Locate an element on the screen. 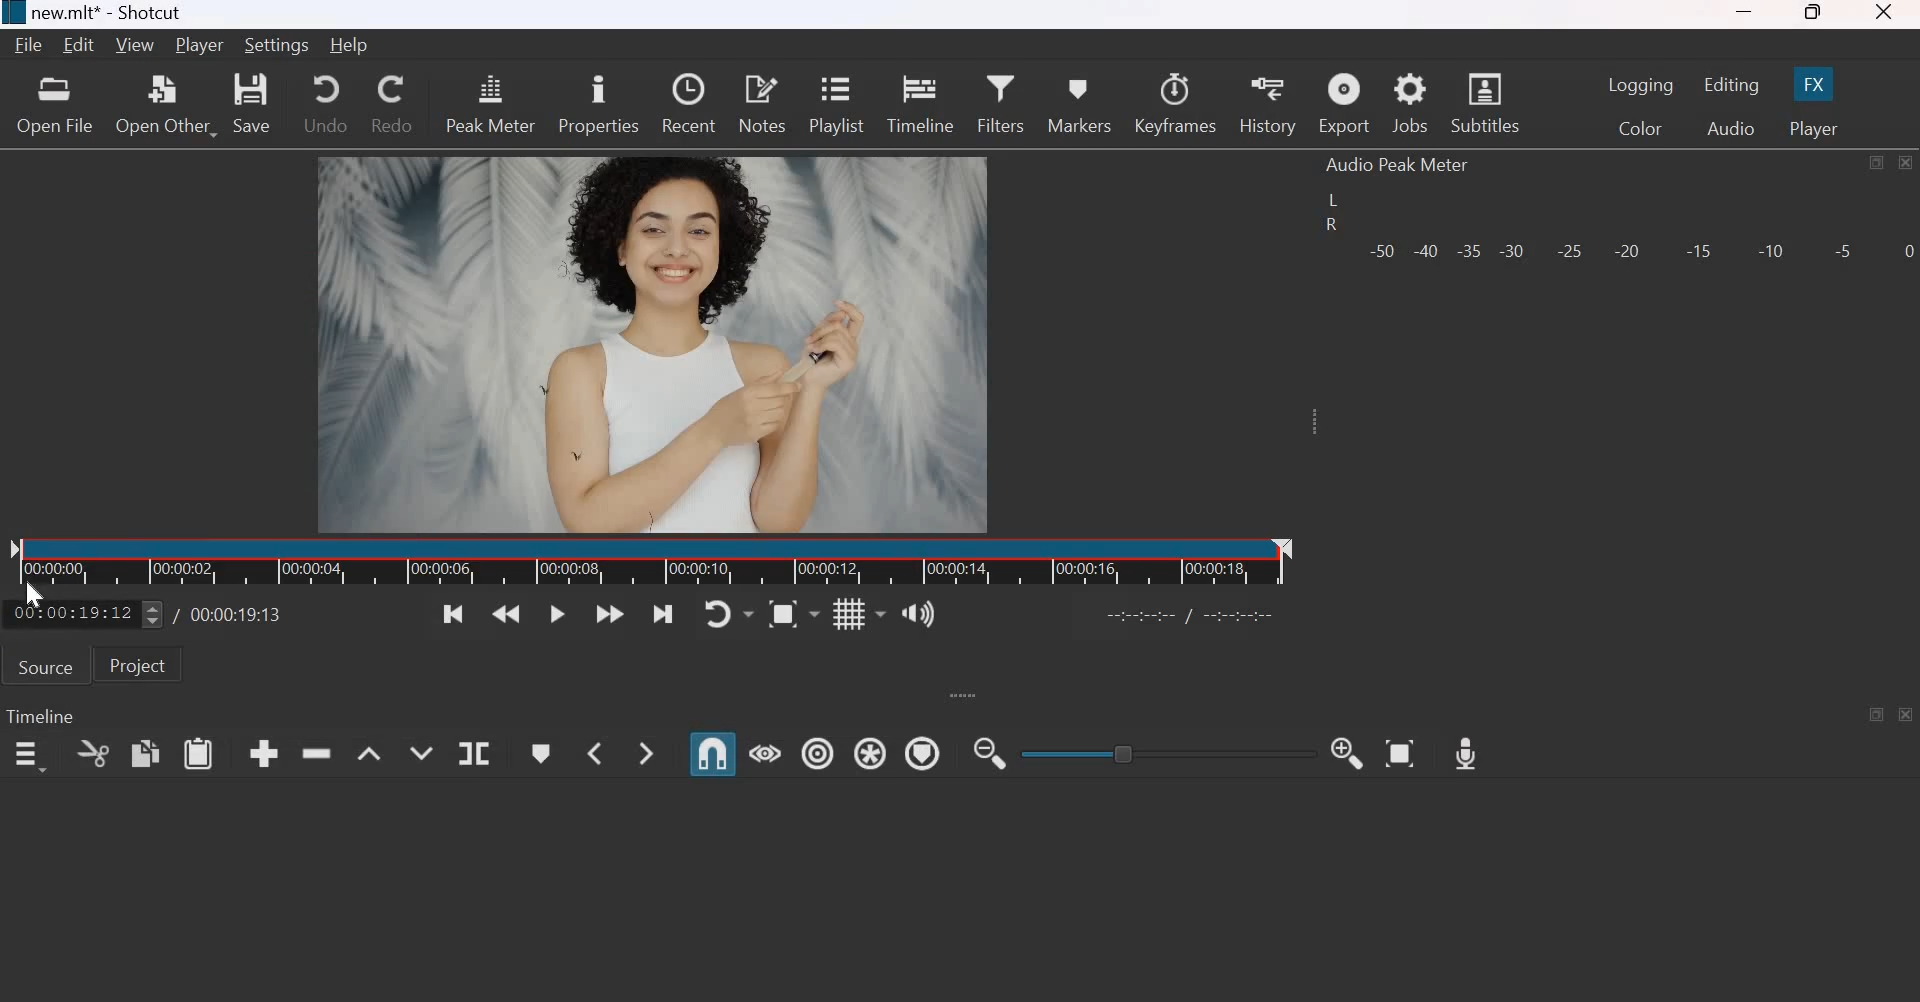 Image resolution: width=1920 pixels, height=1002 pixels. new.mlt - Shotcut is located at coordinates (113, 13).